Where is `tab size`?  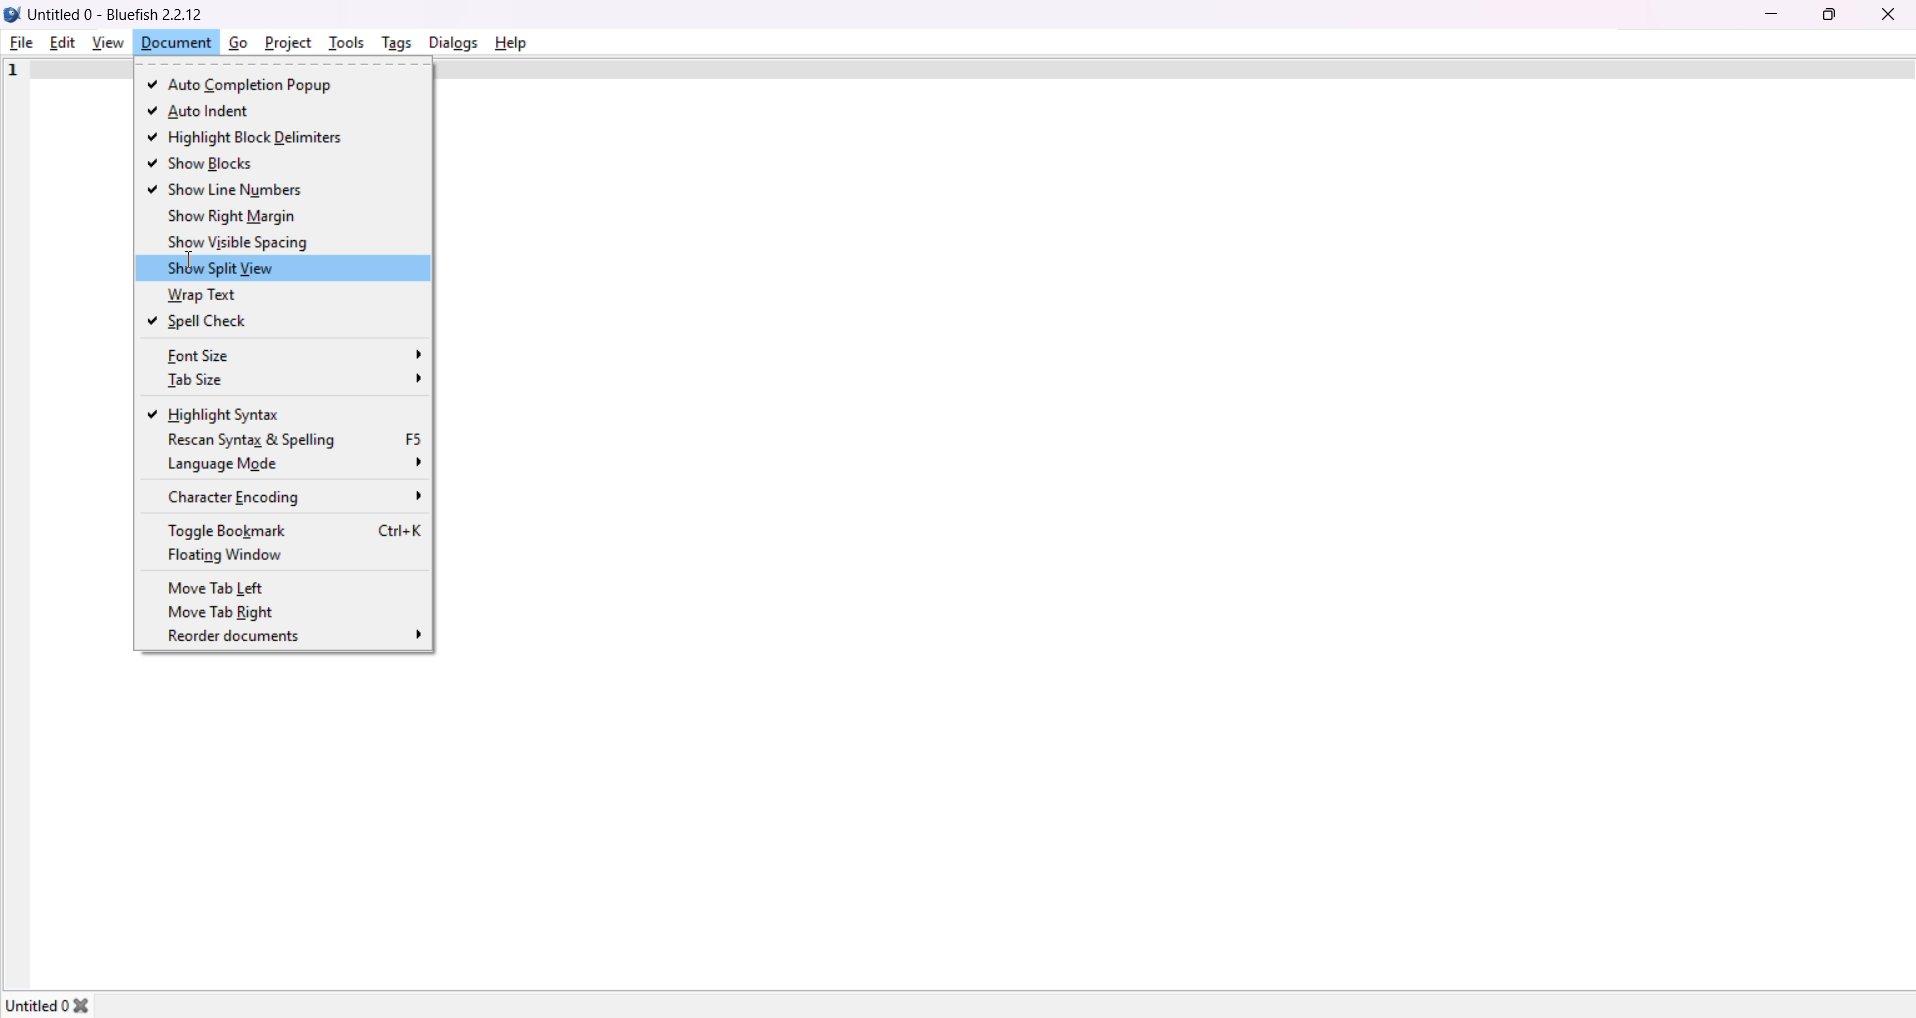 tab size is located at coordinates (289, 381).